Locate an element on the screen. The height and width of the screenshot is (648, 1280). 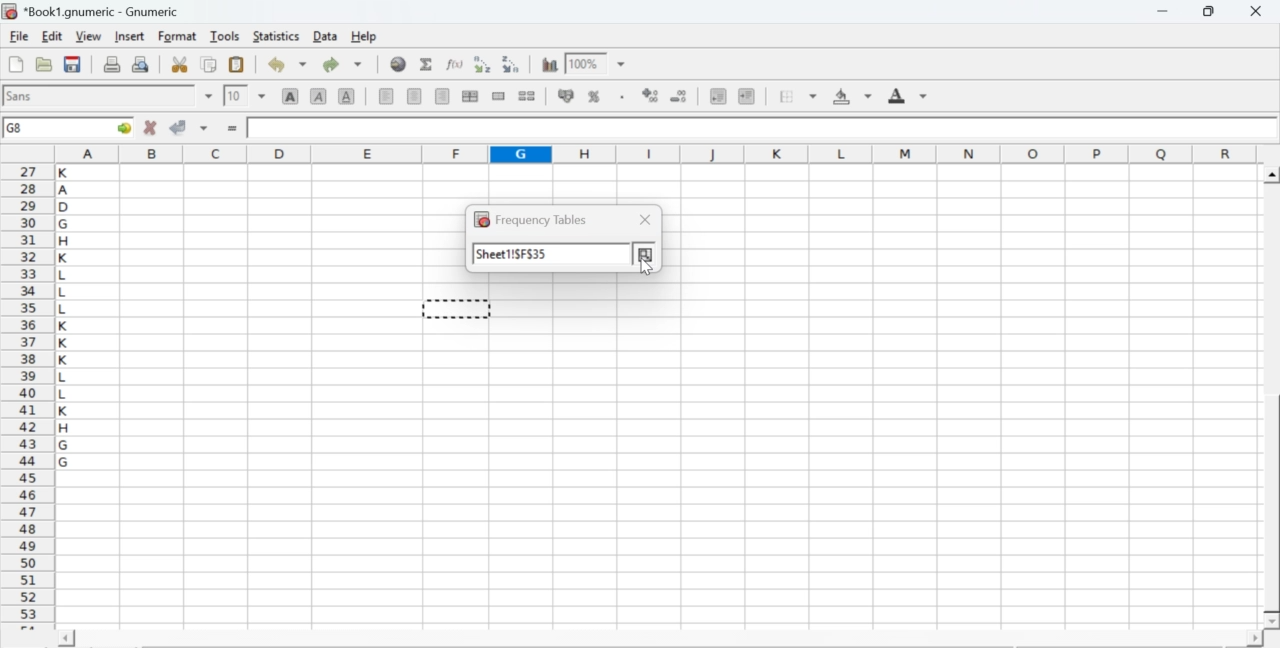
copy is located at coordinates (210, 64).